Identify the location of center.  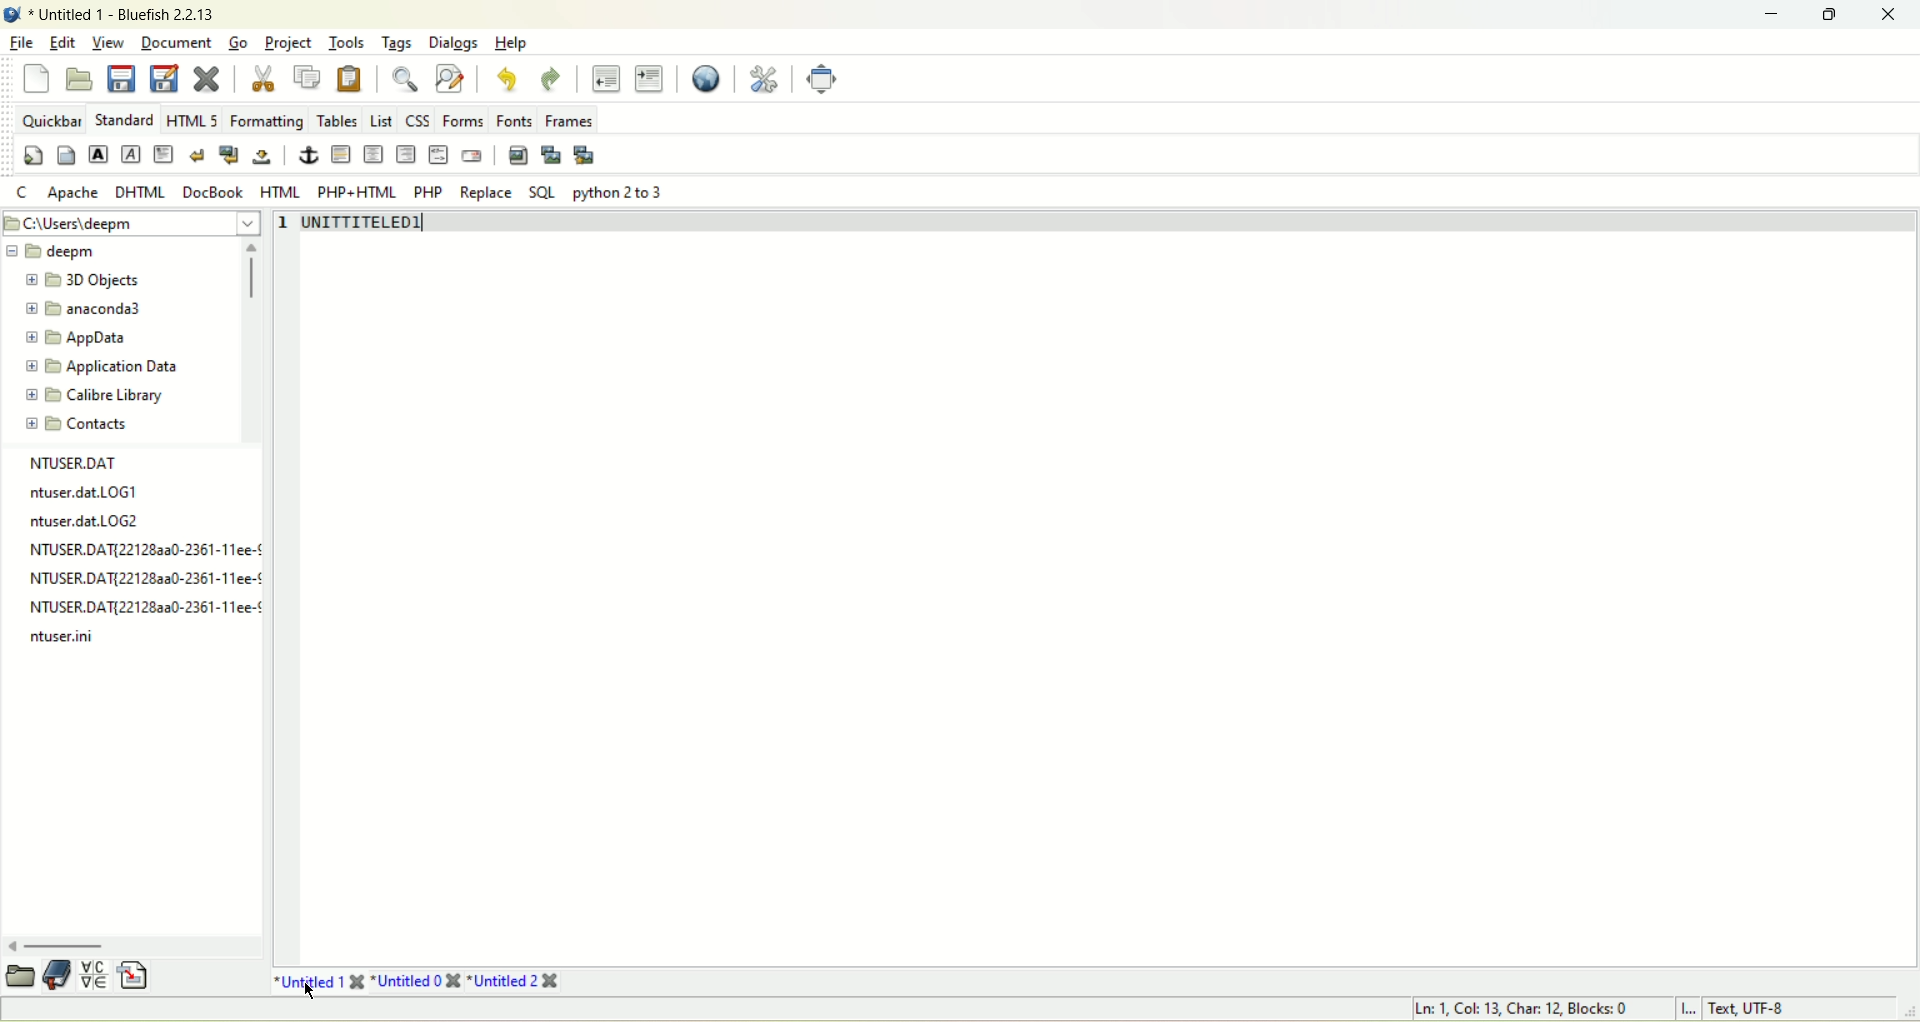
(373, 153).